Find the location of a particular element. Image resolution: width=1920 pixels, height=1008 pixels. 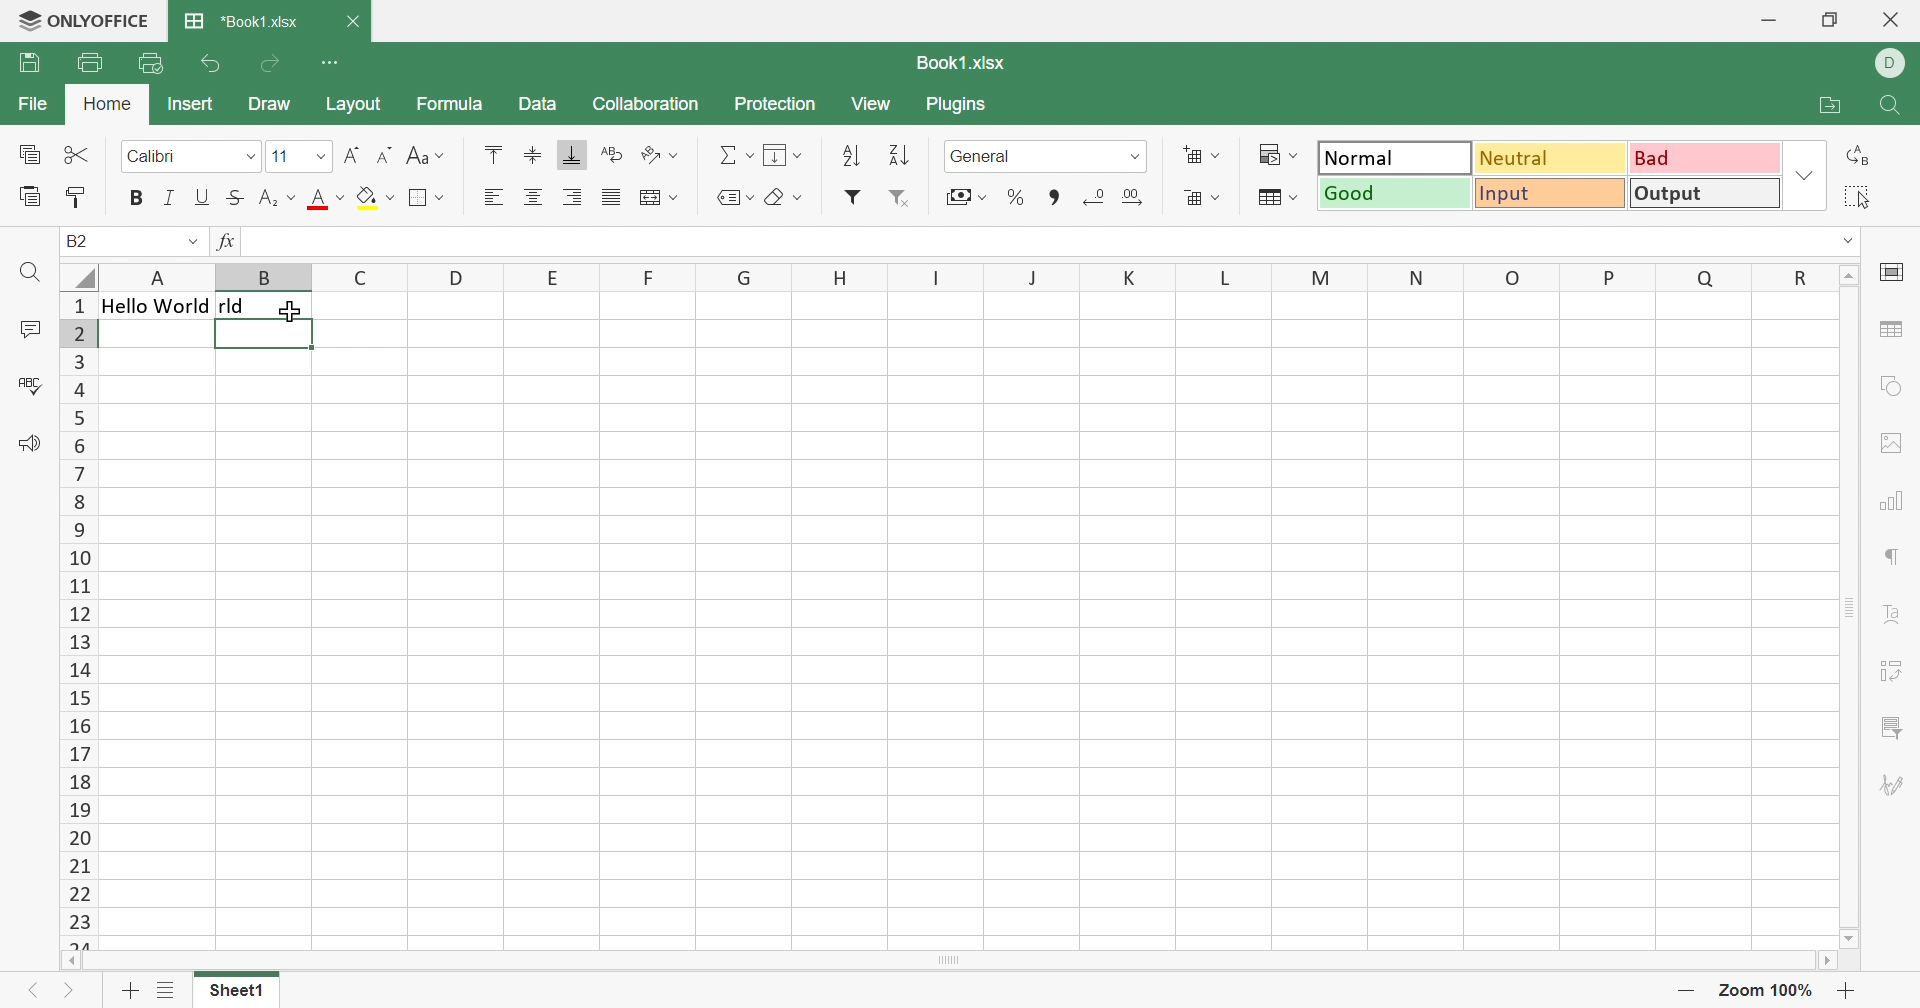

Scroll Up is located at coordinates (1843, 275).